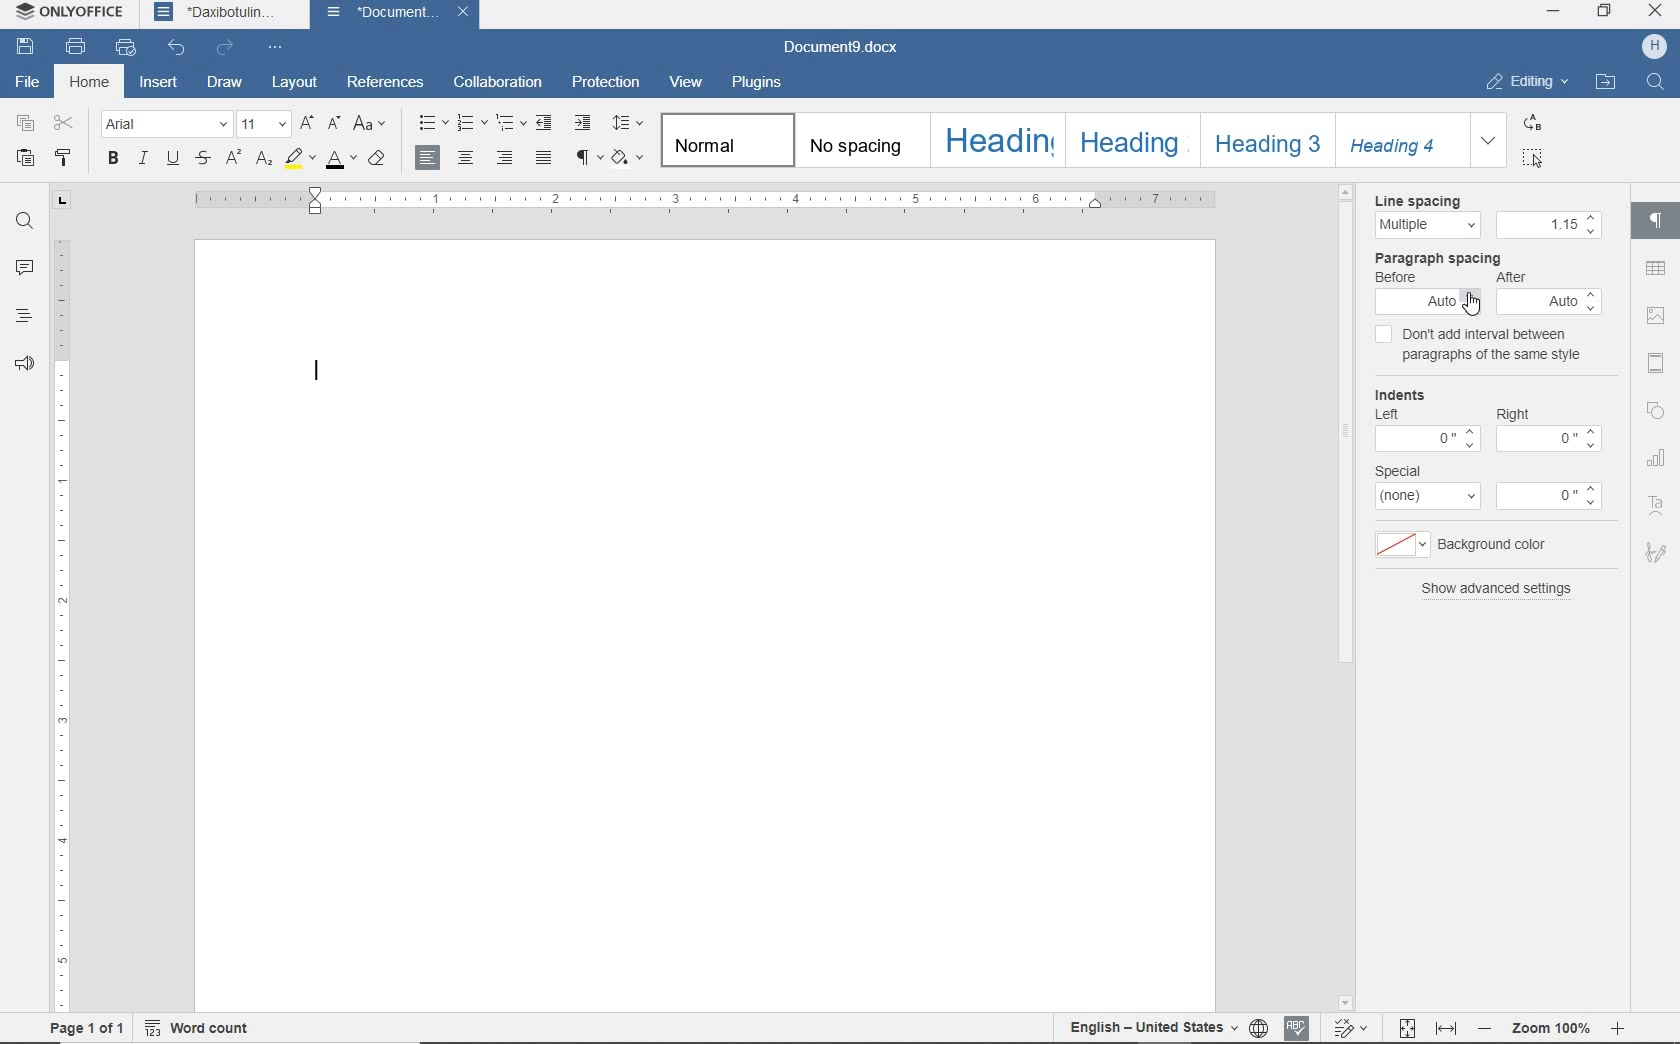  What do you see at coordinates (706, 200) in the screenshot?
I see `ruler` at bounding box center [706, 200].